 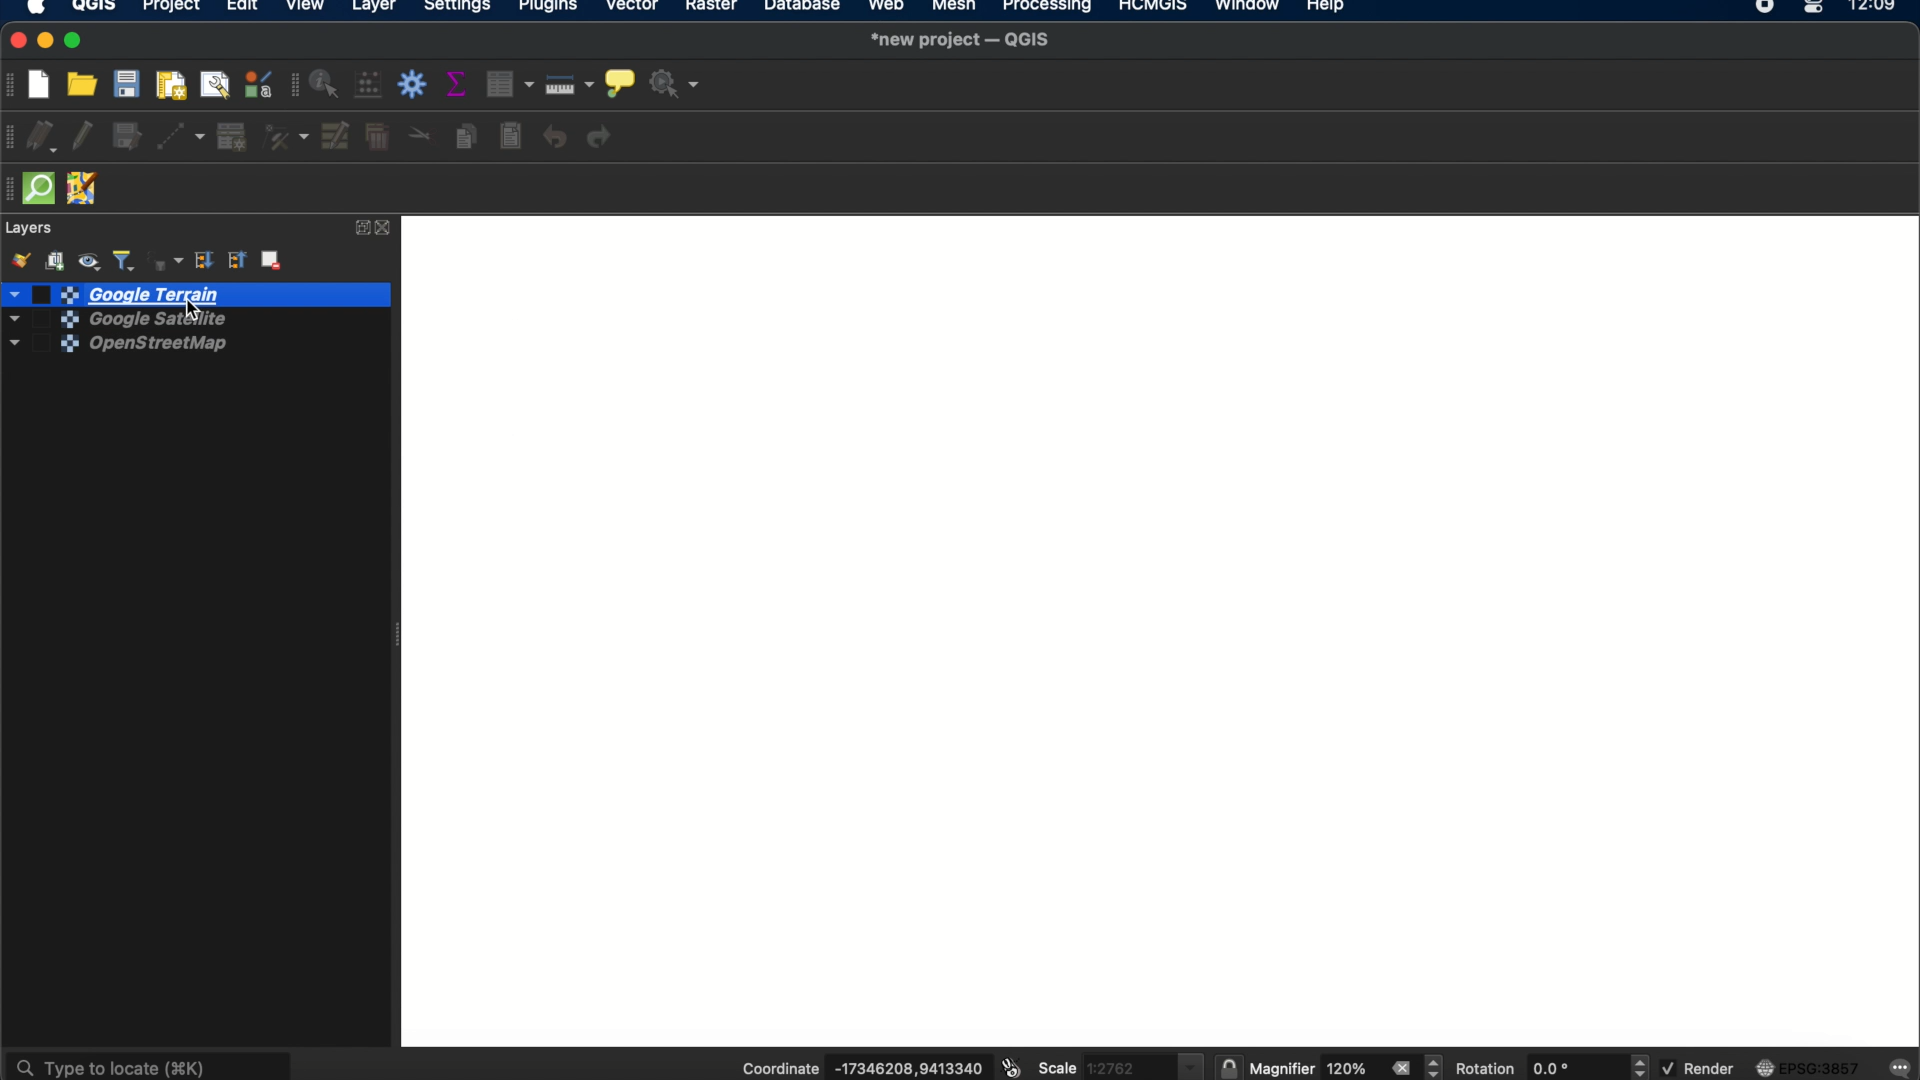 What do you see at coordinates (231, 137) in the screenshot?
I see `add record` at bounding box center [231, 137].